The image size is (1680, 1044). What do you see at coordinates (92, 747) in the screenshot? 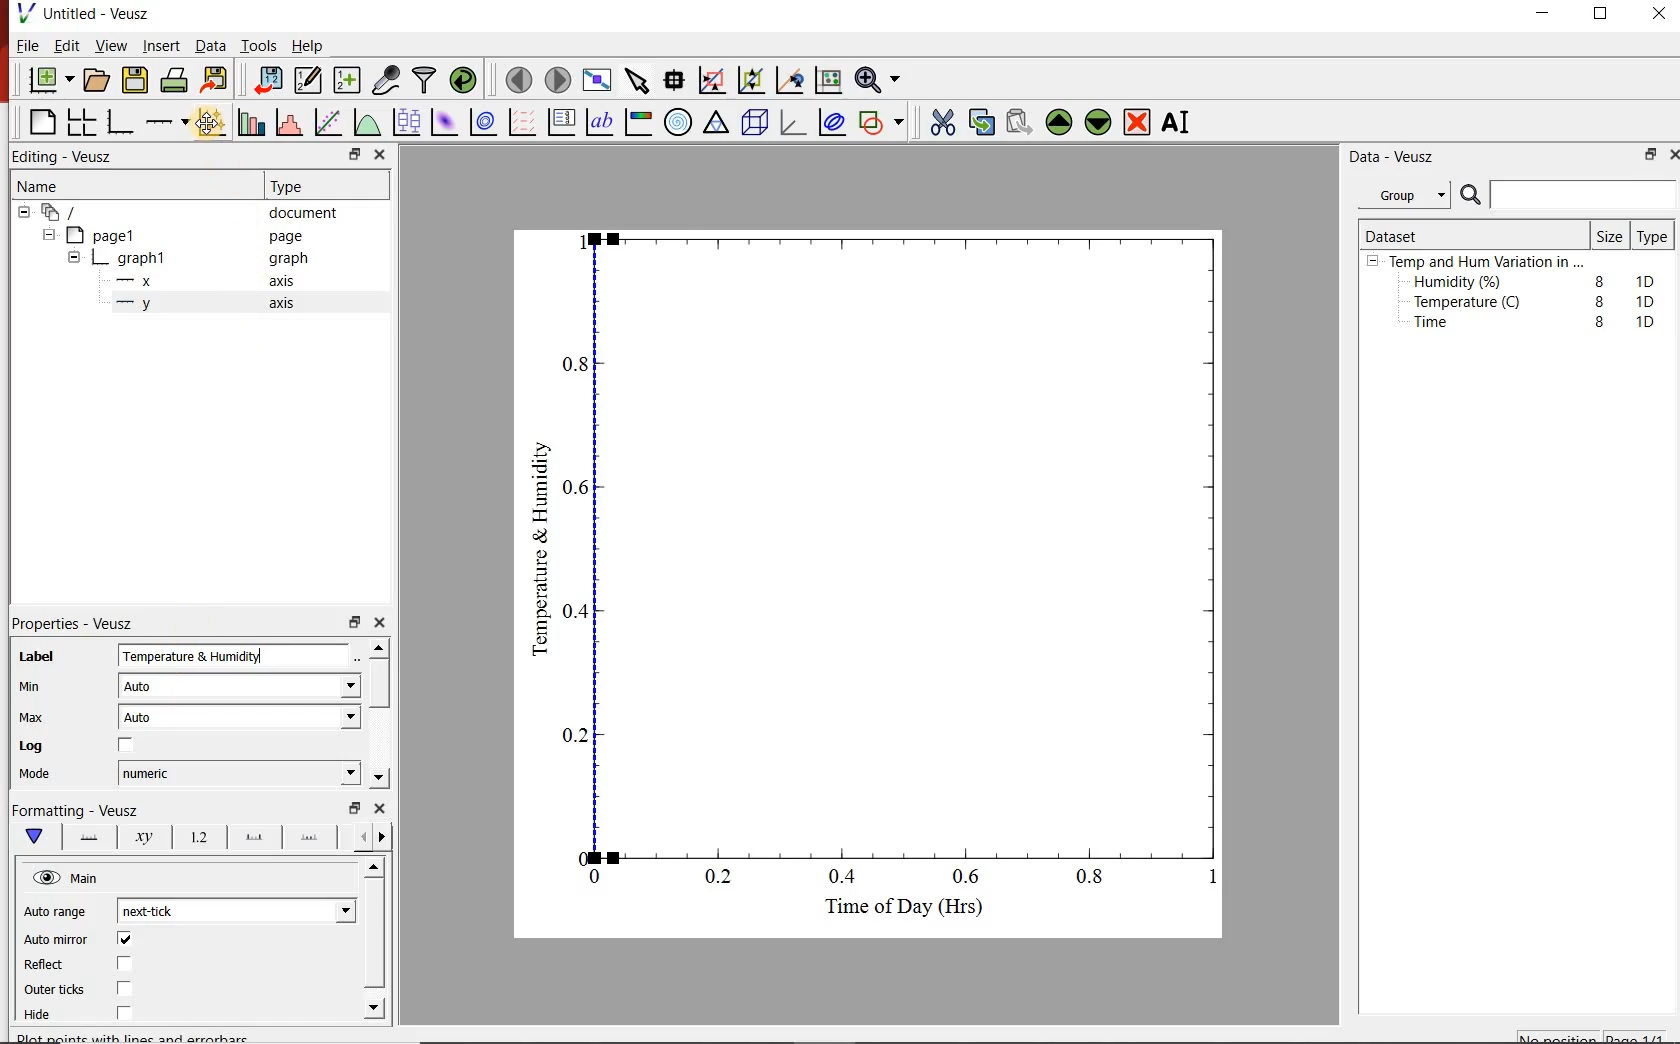
I see `Log` at bounding box center [92, 747].